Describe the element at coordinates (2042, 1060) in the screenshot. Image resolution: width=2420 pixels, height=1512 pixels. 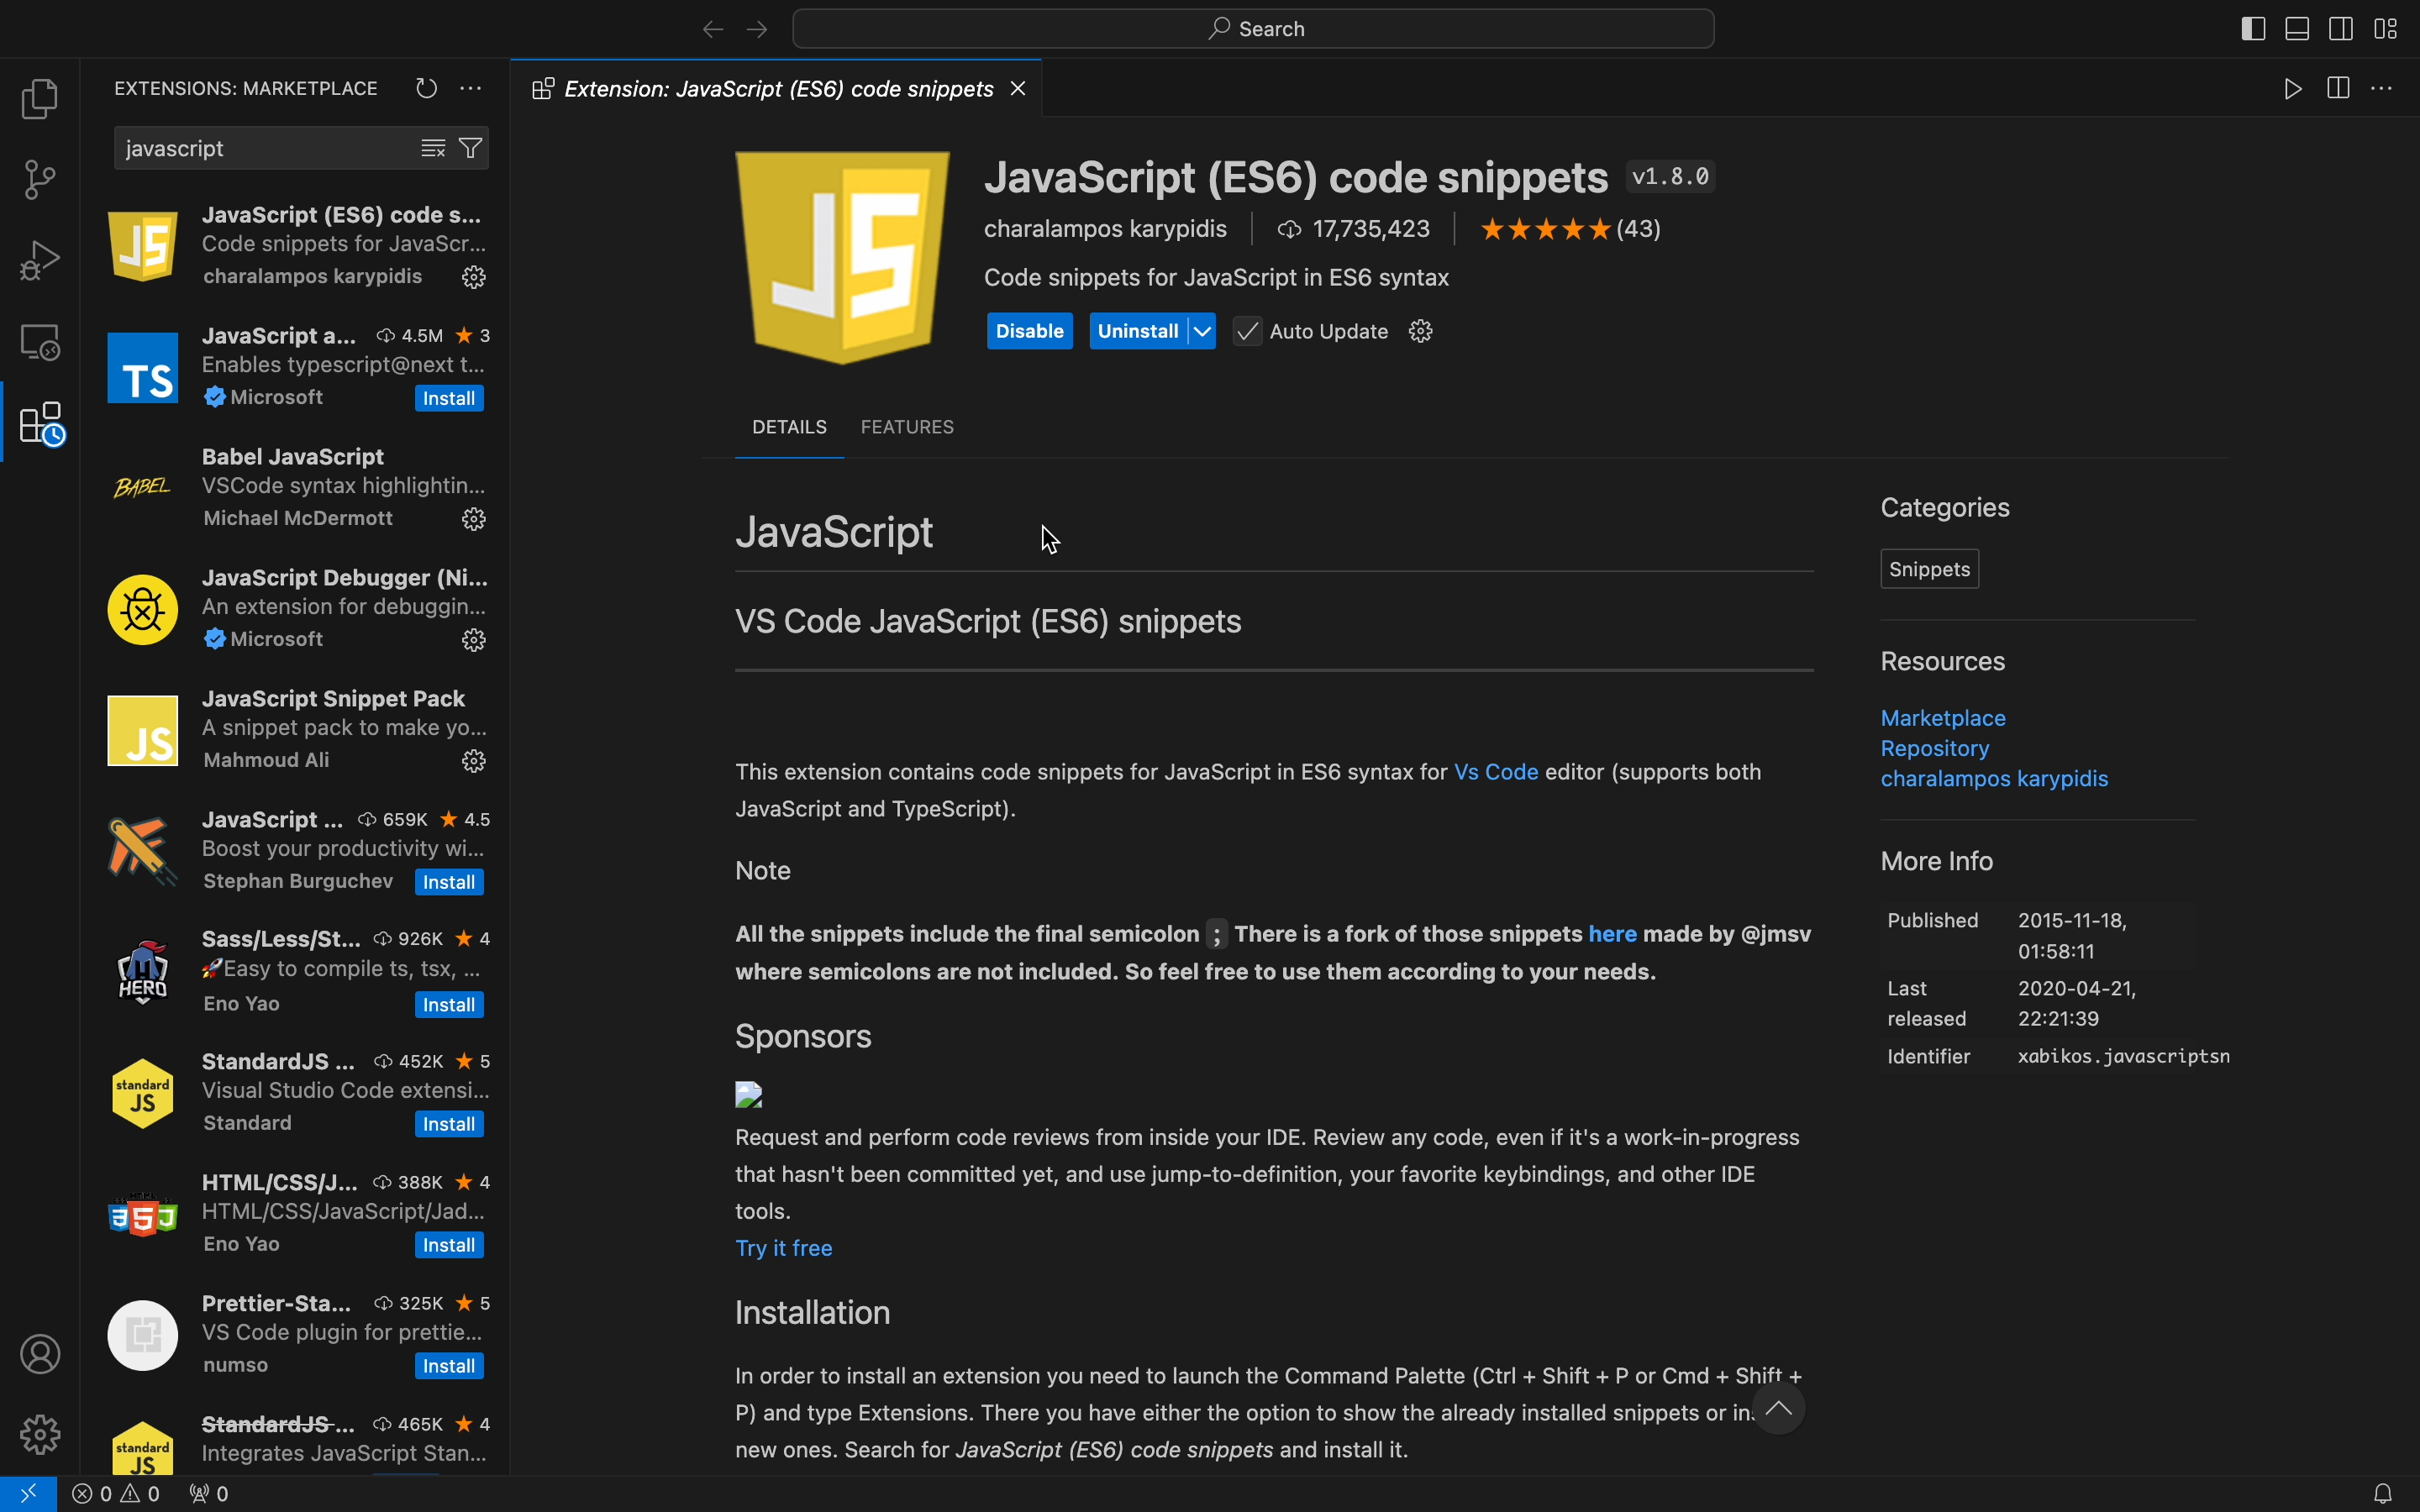
I see `` at that location.